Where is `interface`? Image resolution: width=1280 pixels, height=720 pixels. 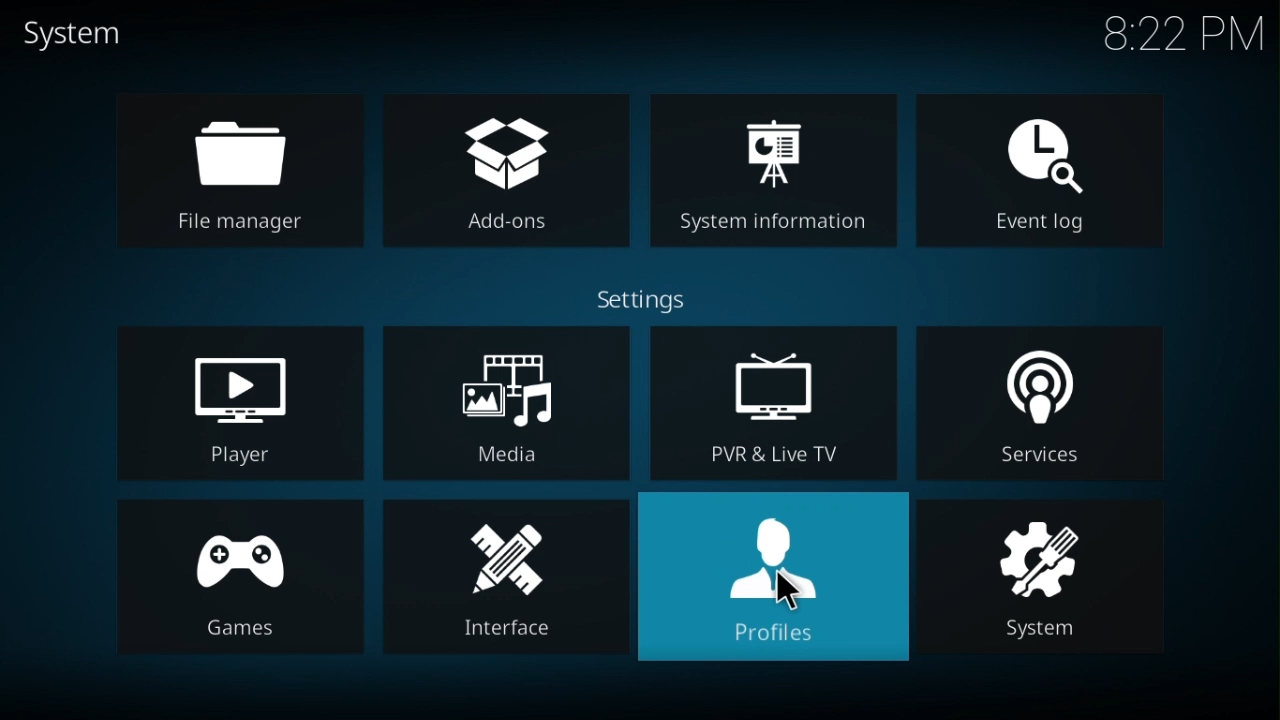 interface is located at coordinates (508, 574).